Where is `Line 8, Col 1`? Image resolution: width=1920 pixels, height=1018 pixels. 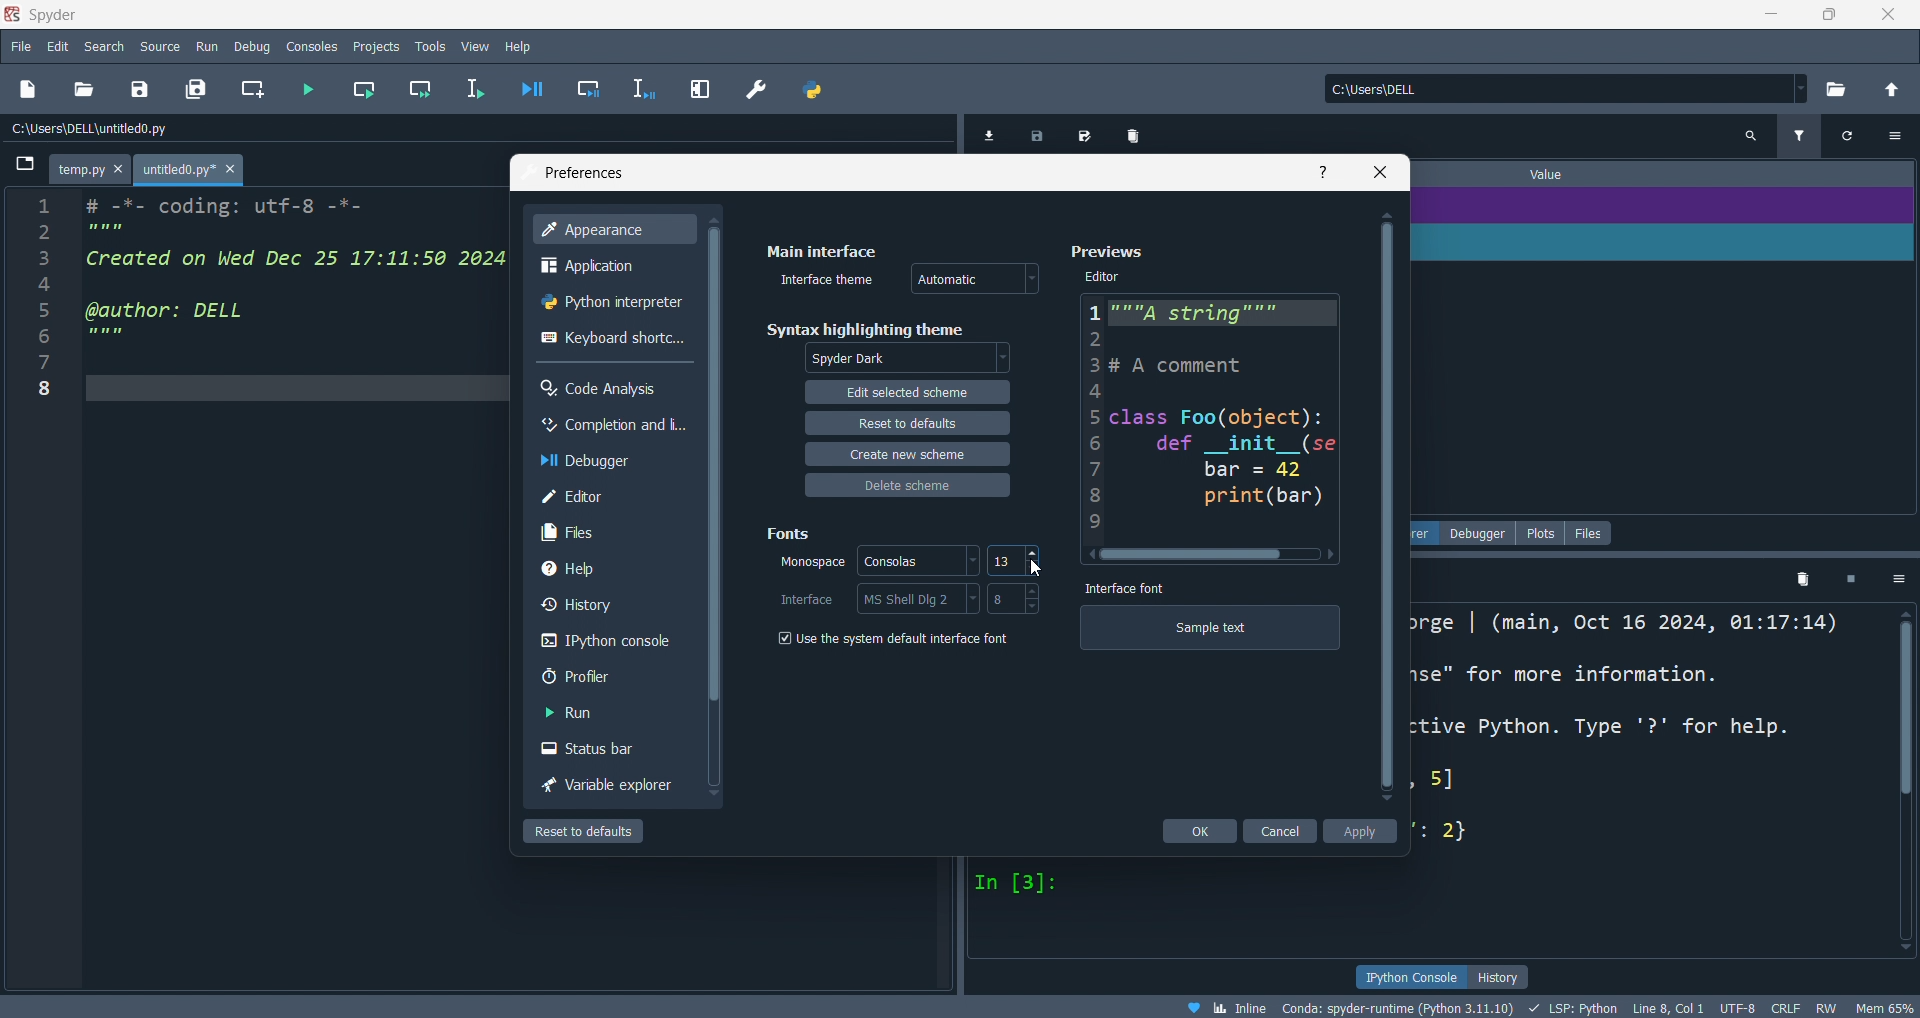
Line 8, Col 1 is located at coordinates (1675, 1006).